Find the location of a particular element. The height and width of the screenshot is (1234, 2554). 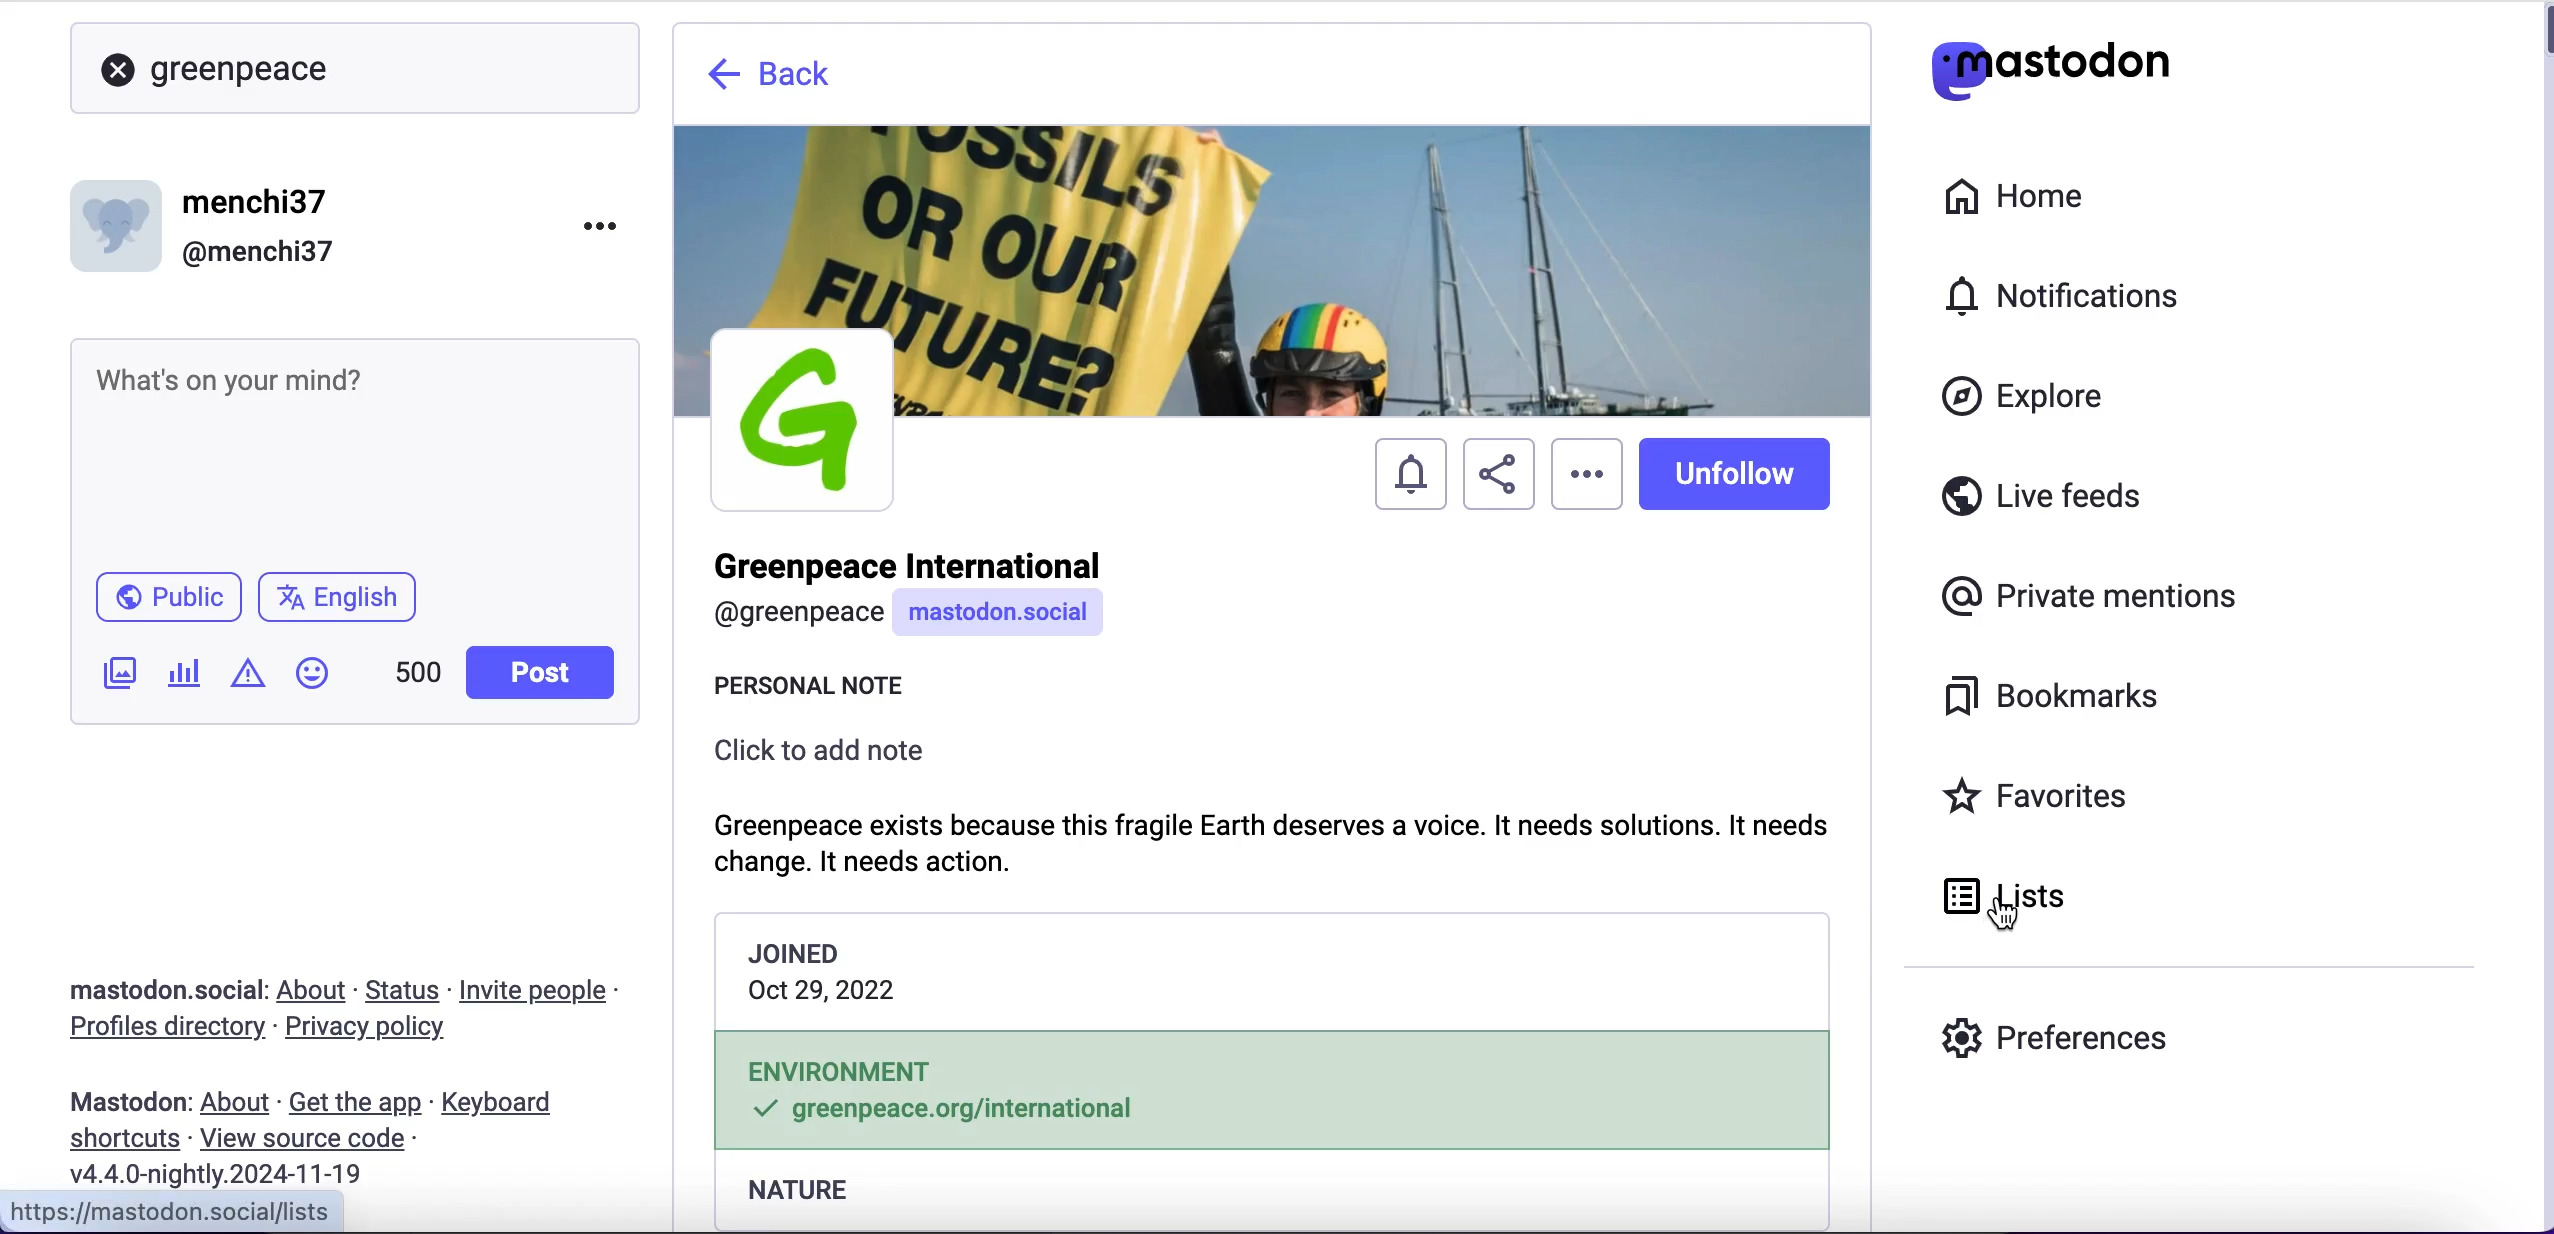

scroll bar is located at coordinates (2542, 620).